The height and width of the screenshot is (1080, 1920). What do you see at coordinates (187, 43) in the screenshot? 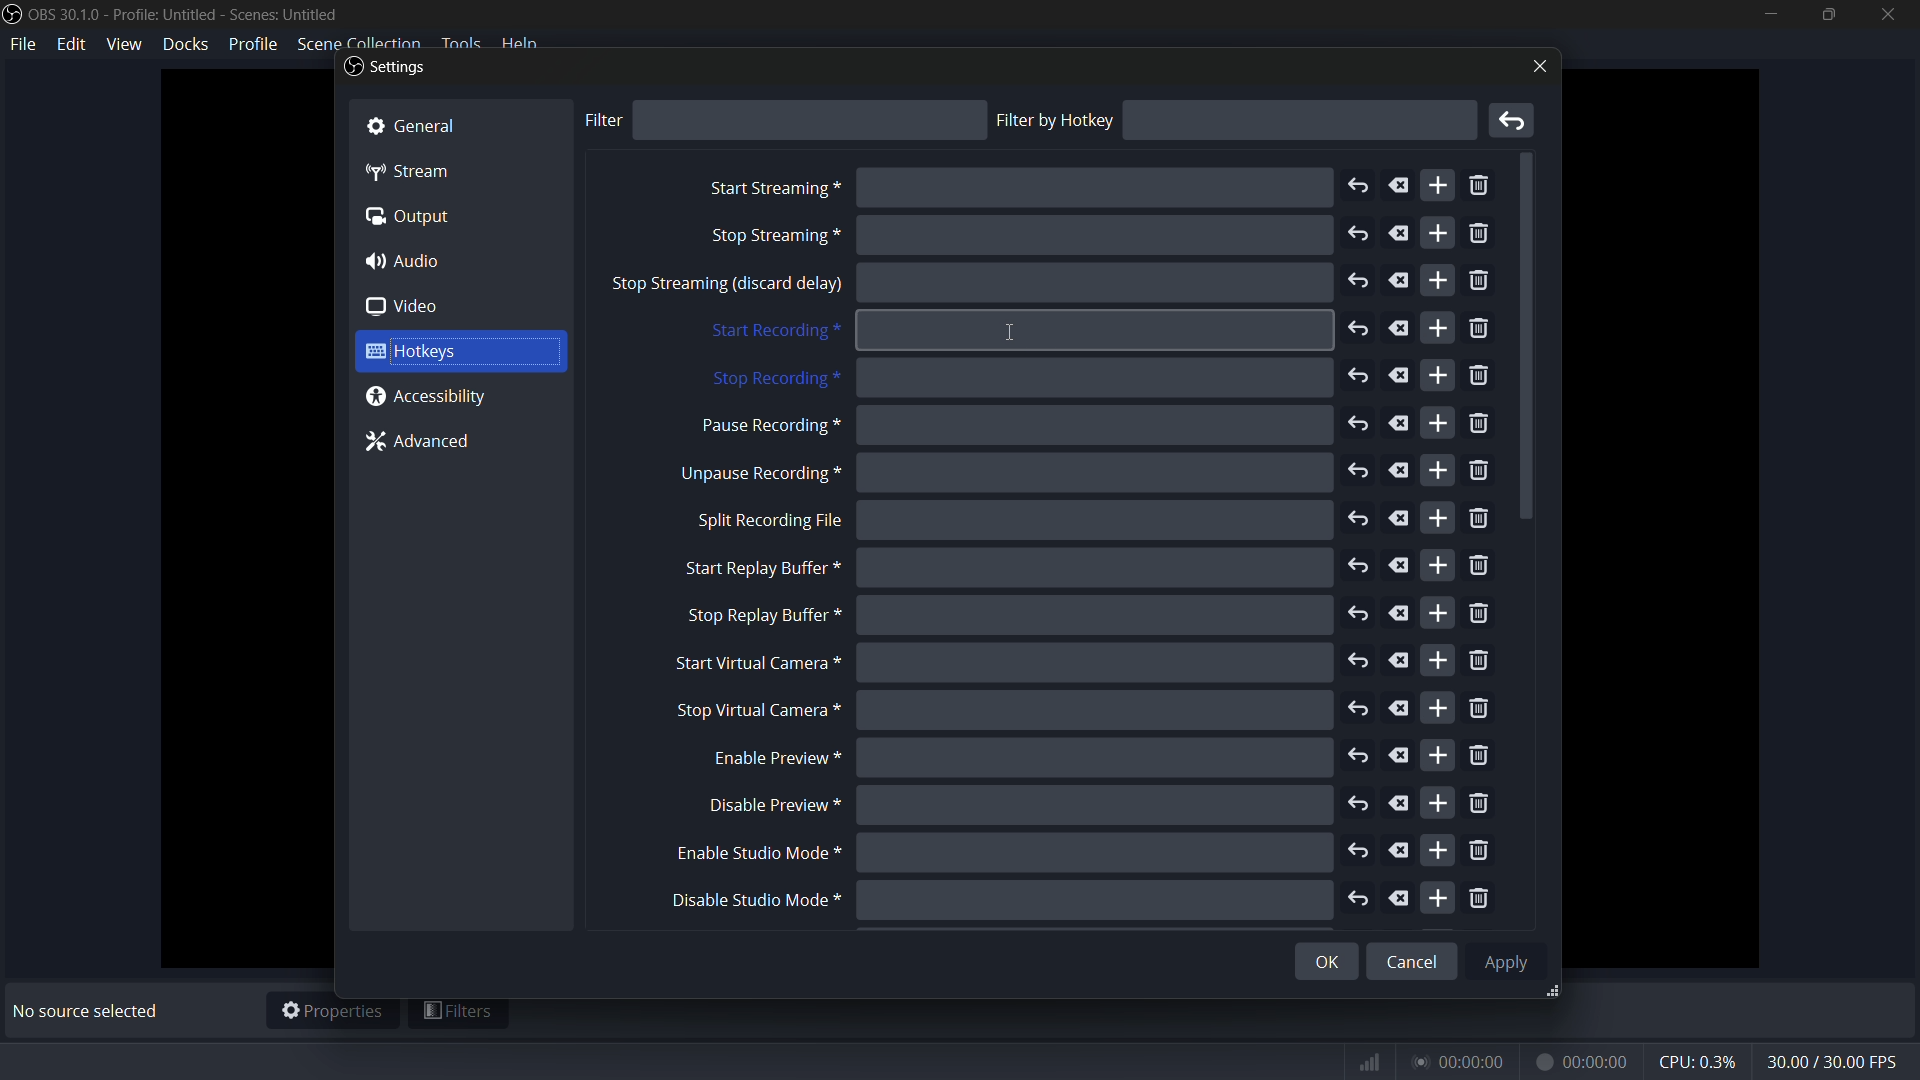
I see `docks menu` at bounding box center [187, 43].